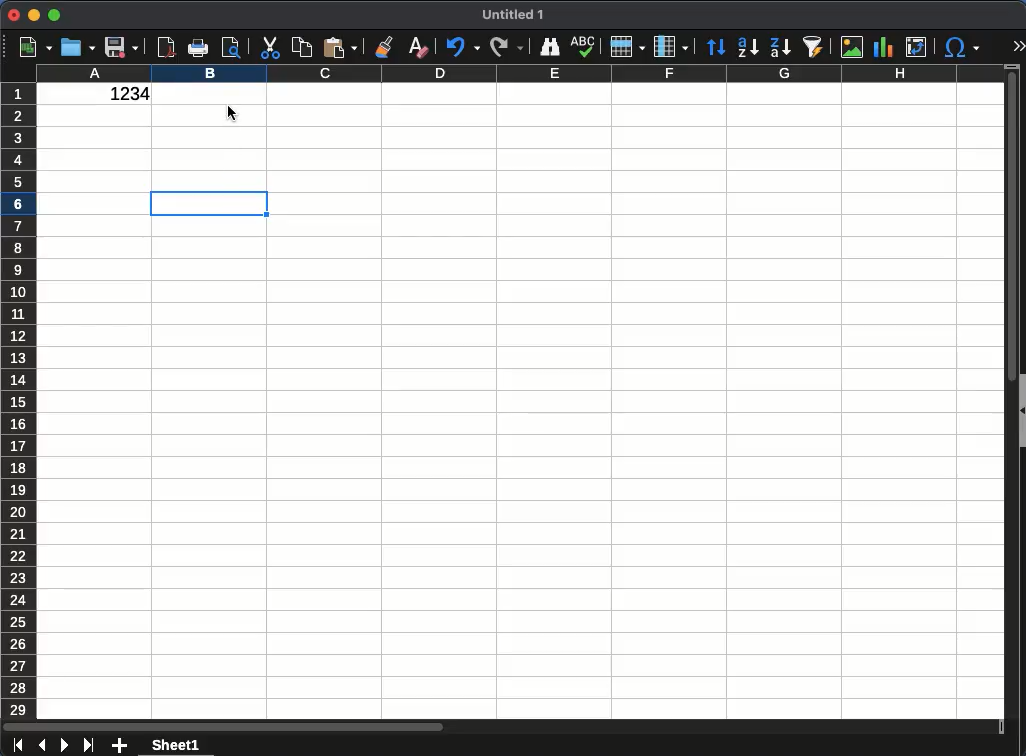 This screenshot has width=1026, height=756. I want to click on previous sheet, so click(44, 744).